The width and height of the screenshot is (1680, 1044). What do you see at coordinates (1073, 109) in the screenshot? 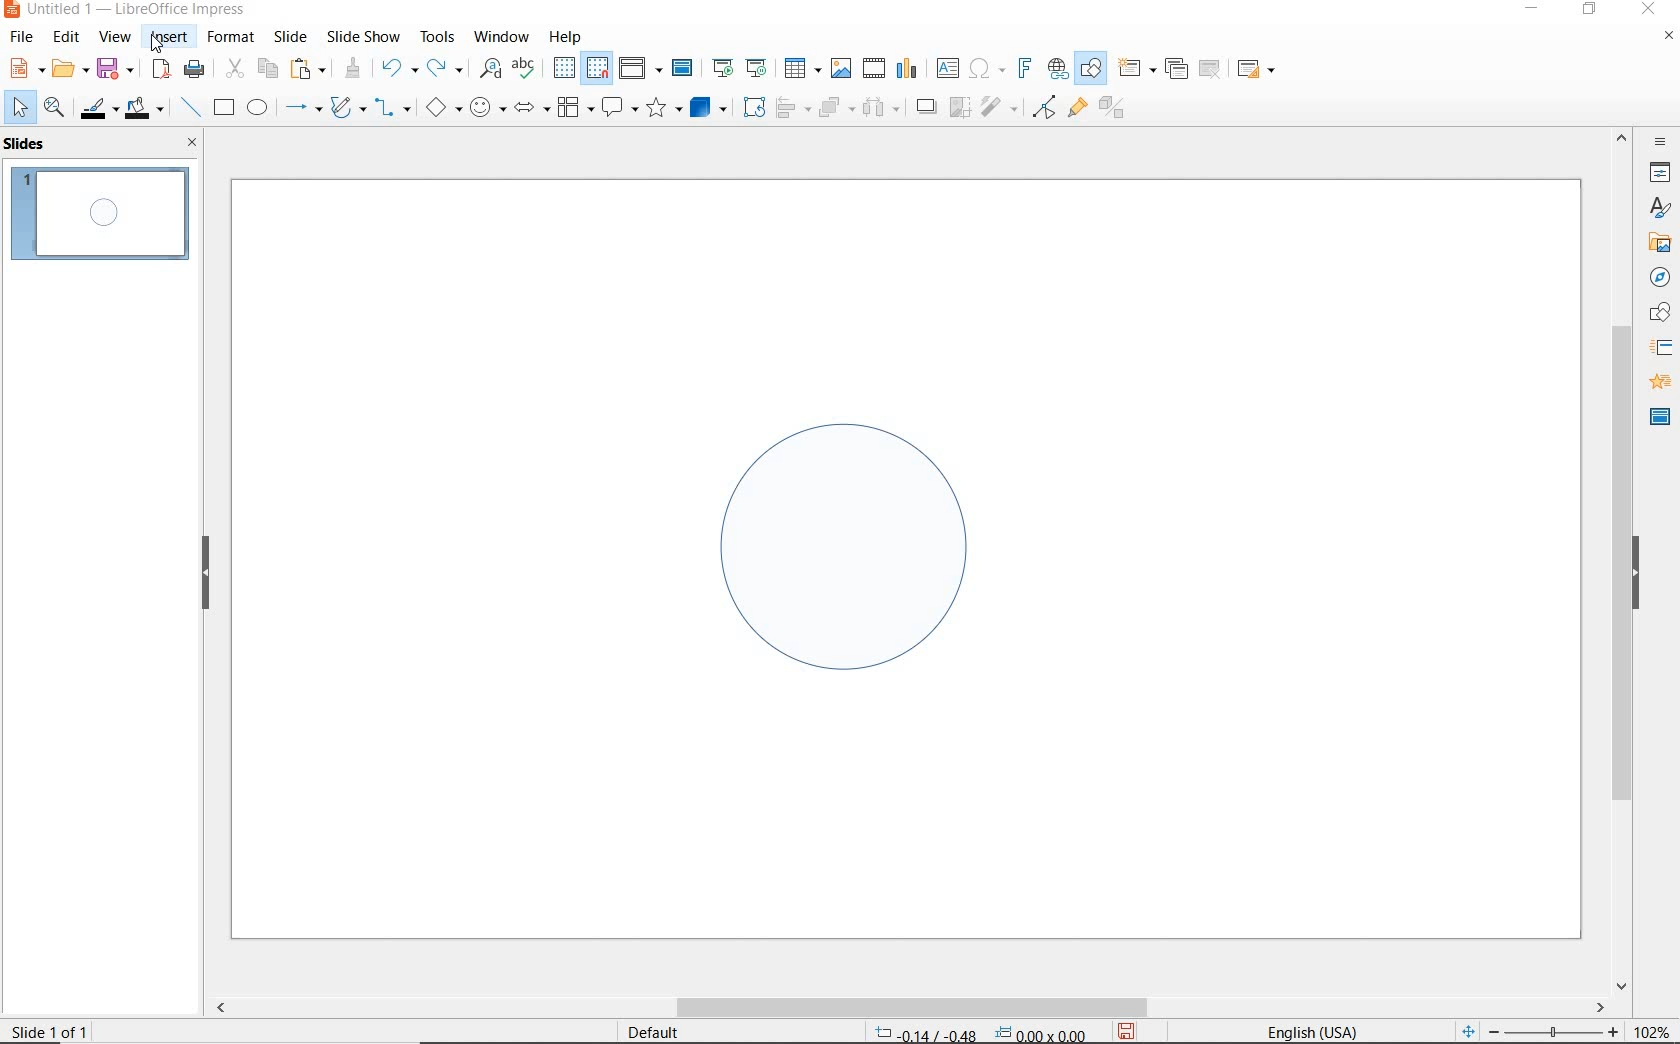
I see `show gluepoint functions` at bounding box center [1073, 109].